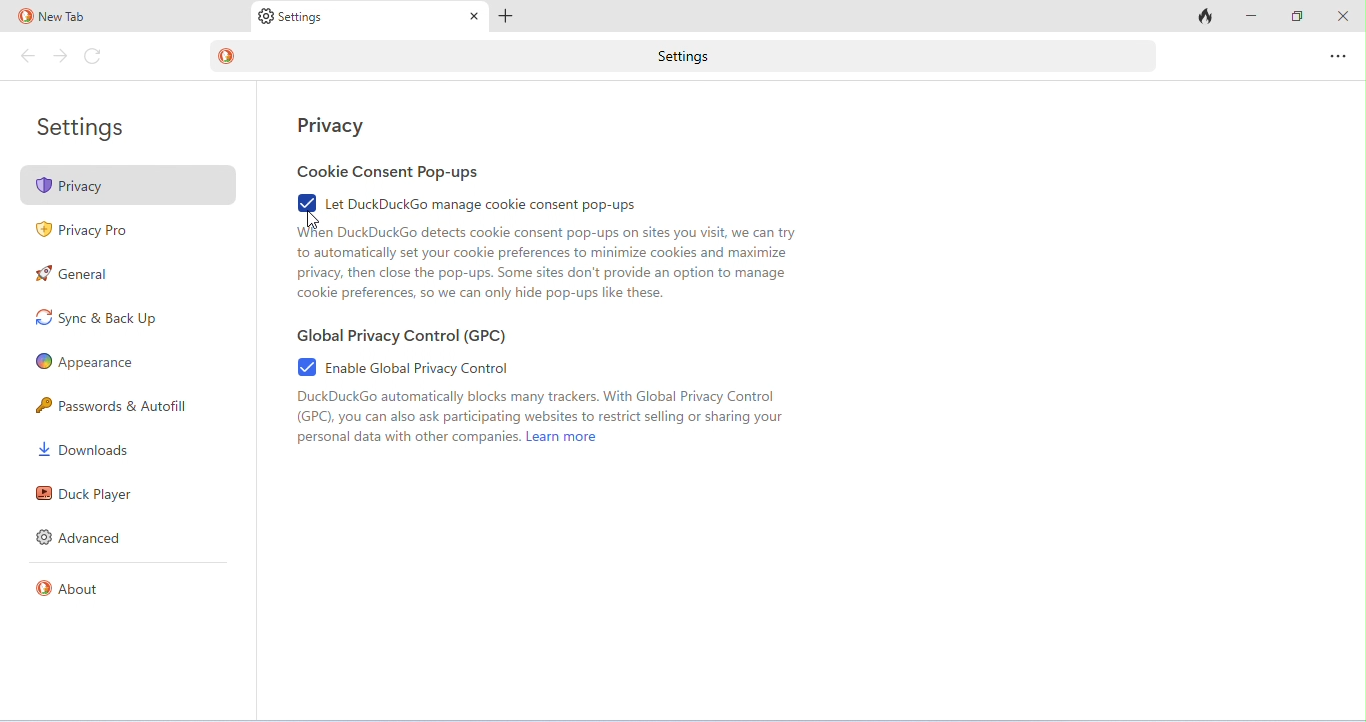 The width and height of the screenshot is (1366, 722). What do you see at coordinates (470, 203) in the screenshot?
I see `Let duckduckgo manage cookie constant pop ups` at bounding box center [470, 203].